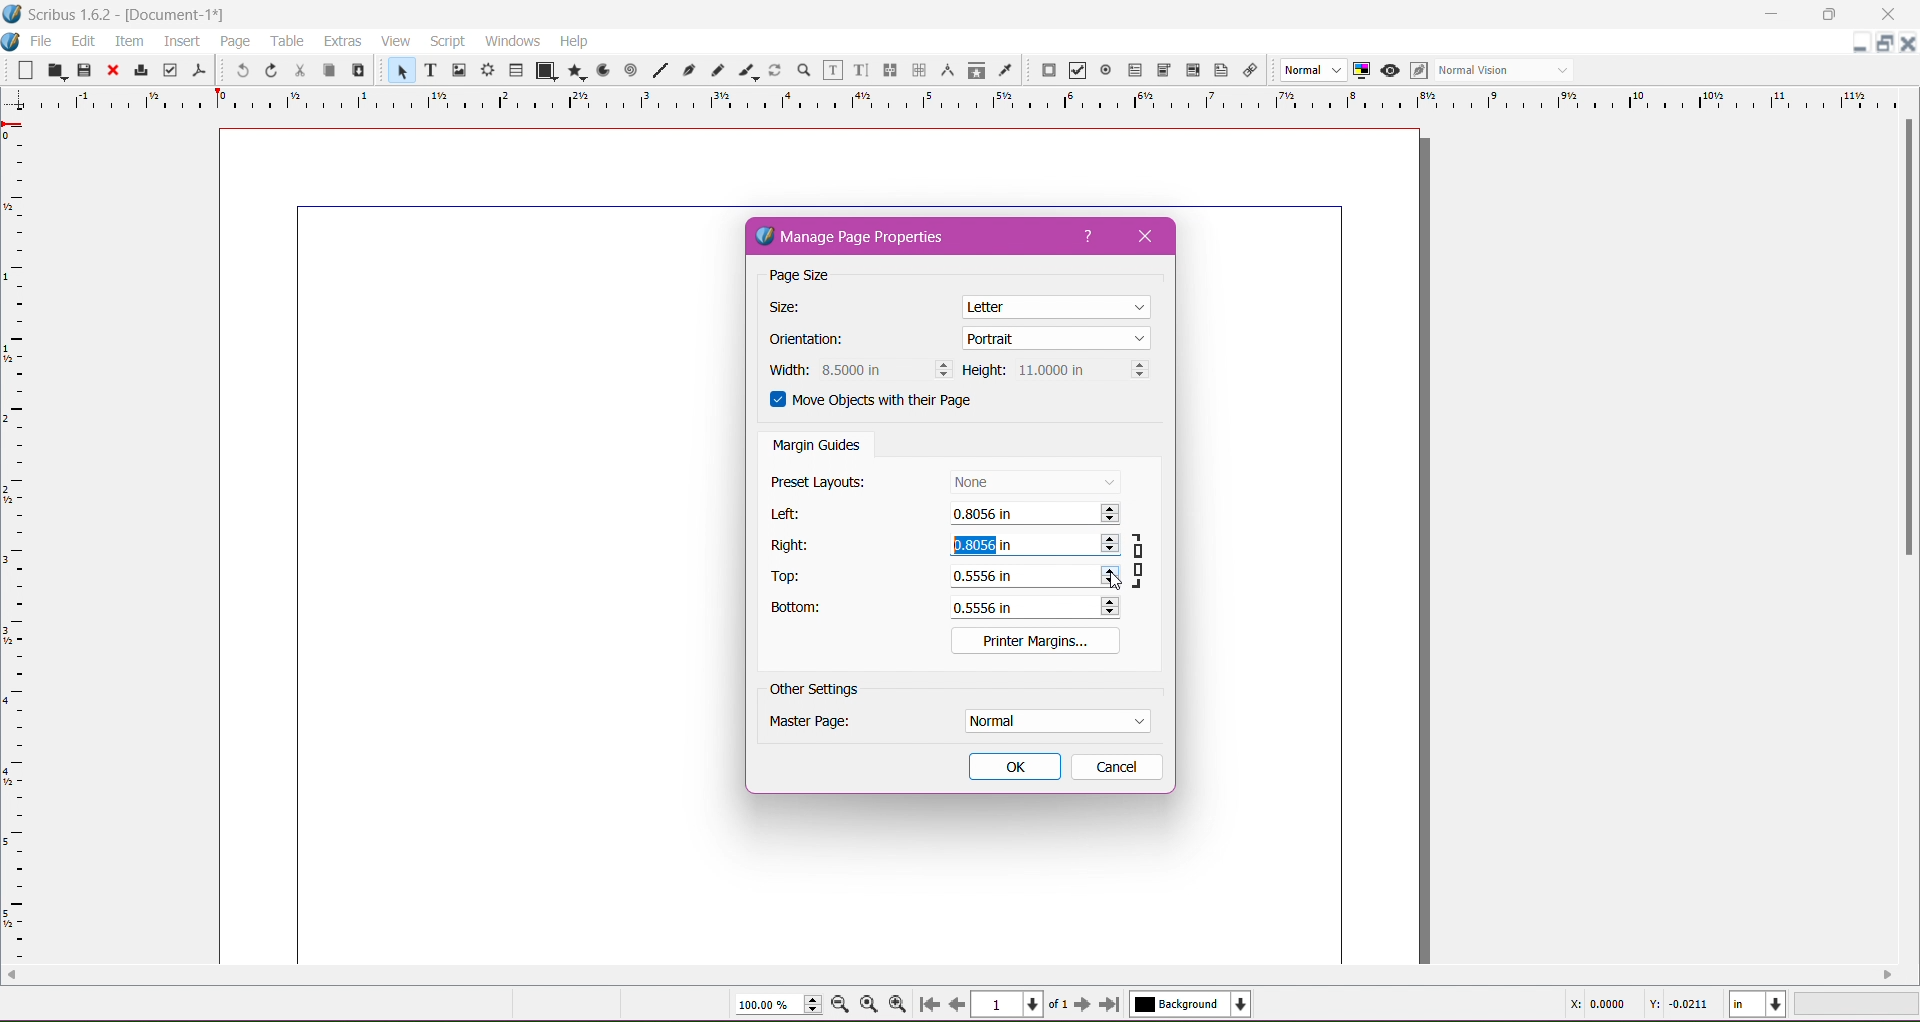  I want to click on Script, so click(447, 41).